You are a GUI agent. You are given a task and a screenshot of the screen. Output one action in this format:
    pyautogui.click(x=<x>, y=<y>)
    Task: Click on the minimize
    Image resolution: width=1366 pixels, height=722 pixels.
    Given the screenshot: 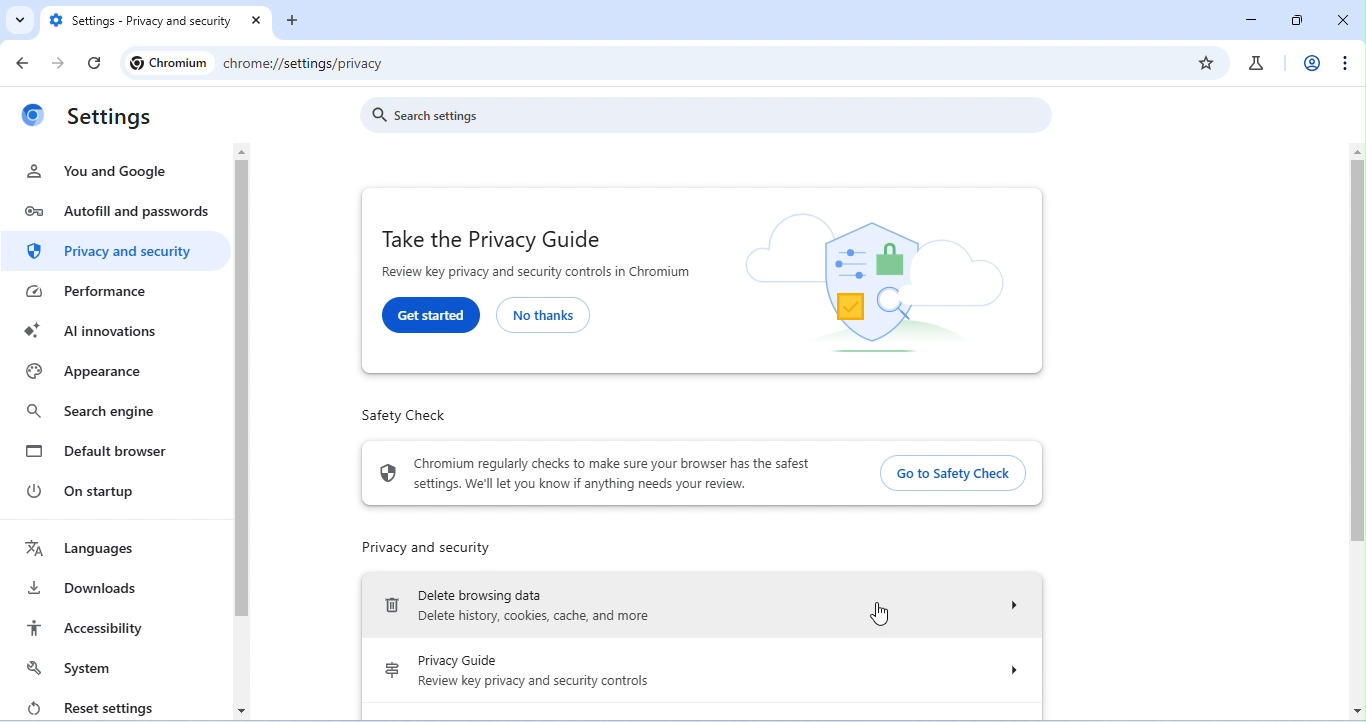 What is the action you would take?
    pyautogui.click(x=1255, y=19)
    